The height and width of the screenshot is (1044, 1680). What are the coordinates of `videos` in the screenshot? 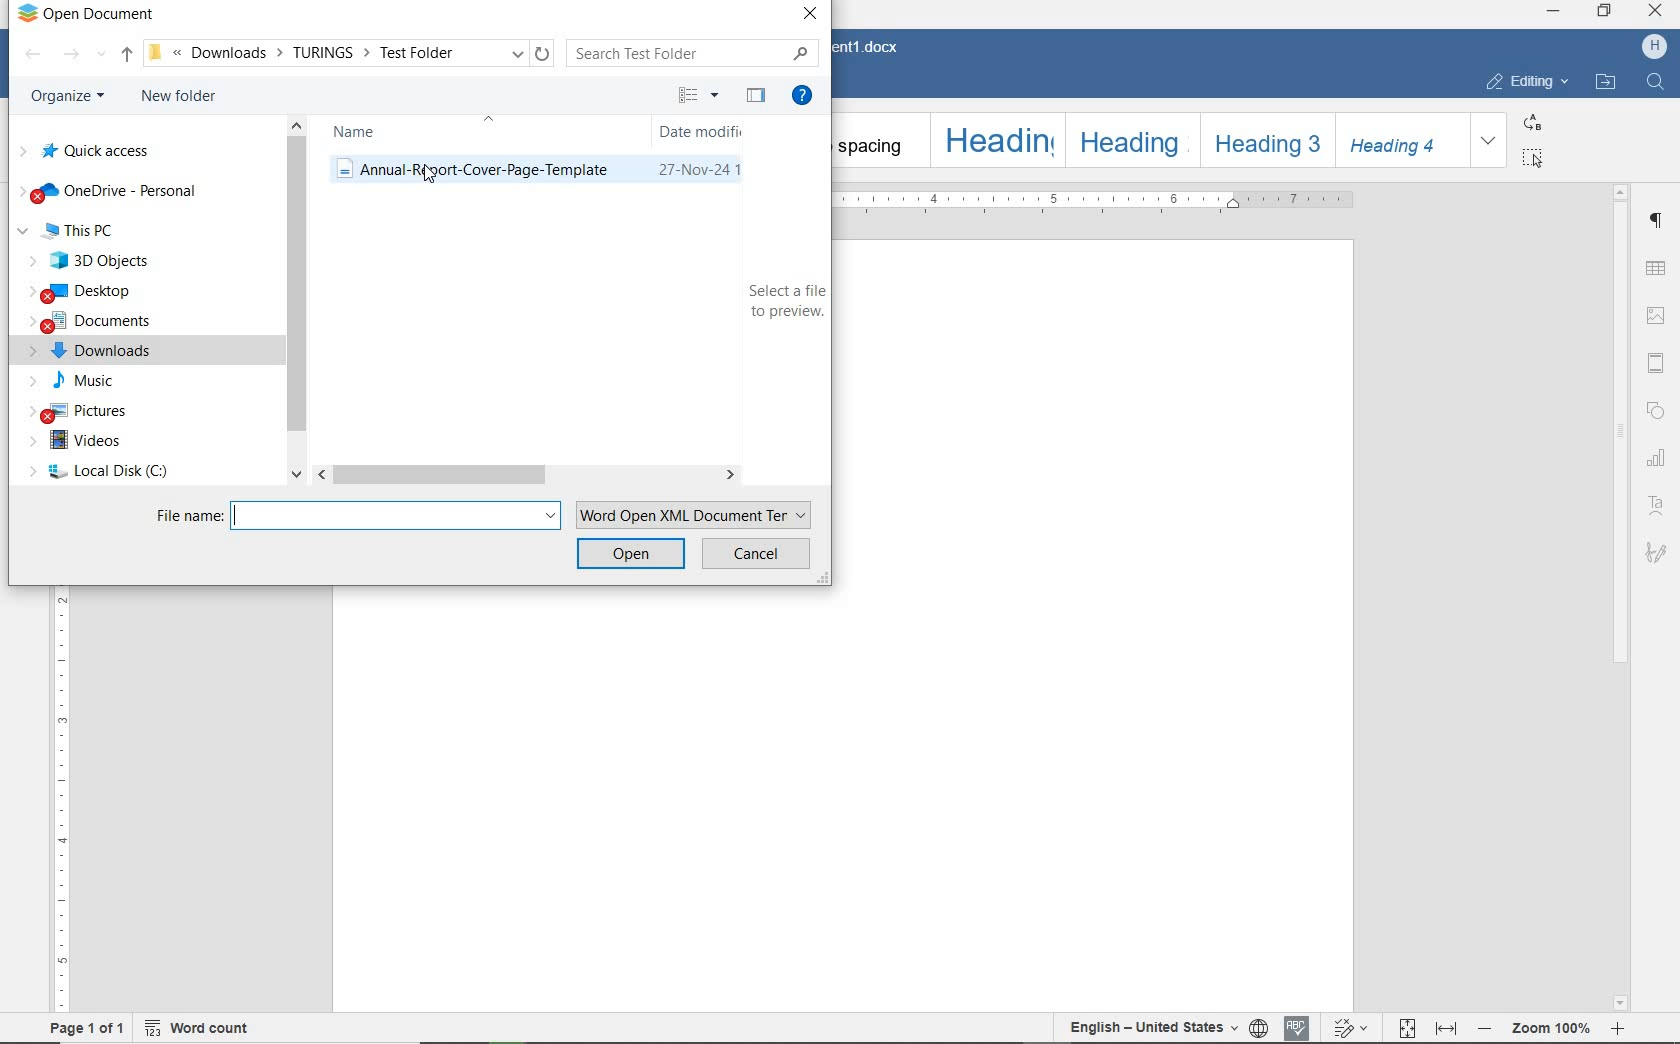 It's located at (82, 443).